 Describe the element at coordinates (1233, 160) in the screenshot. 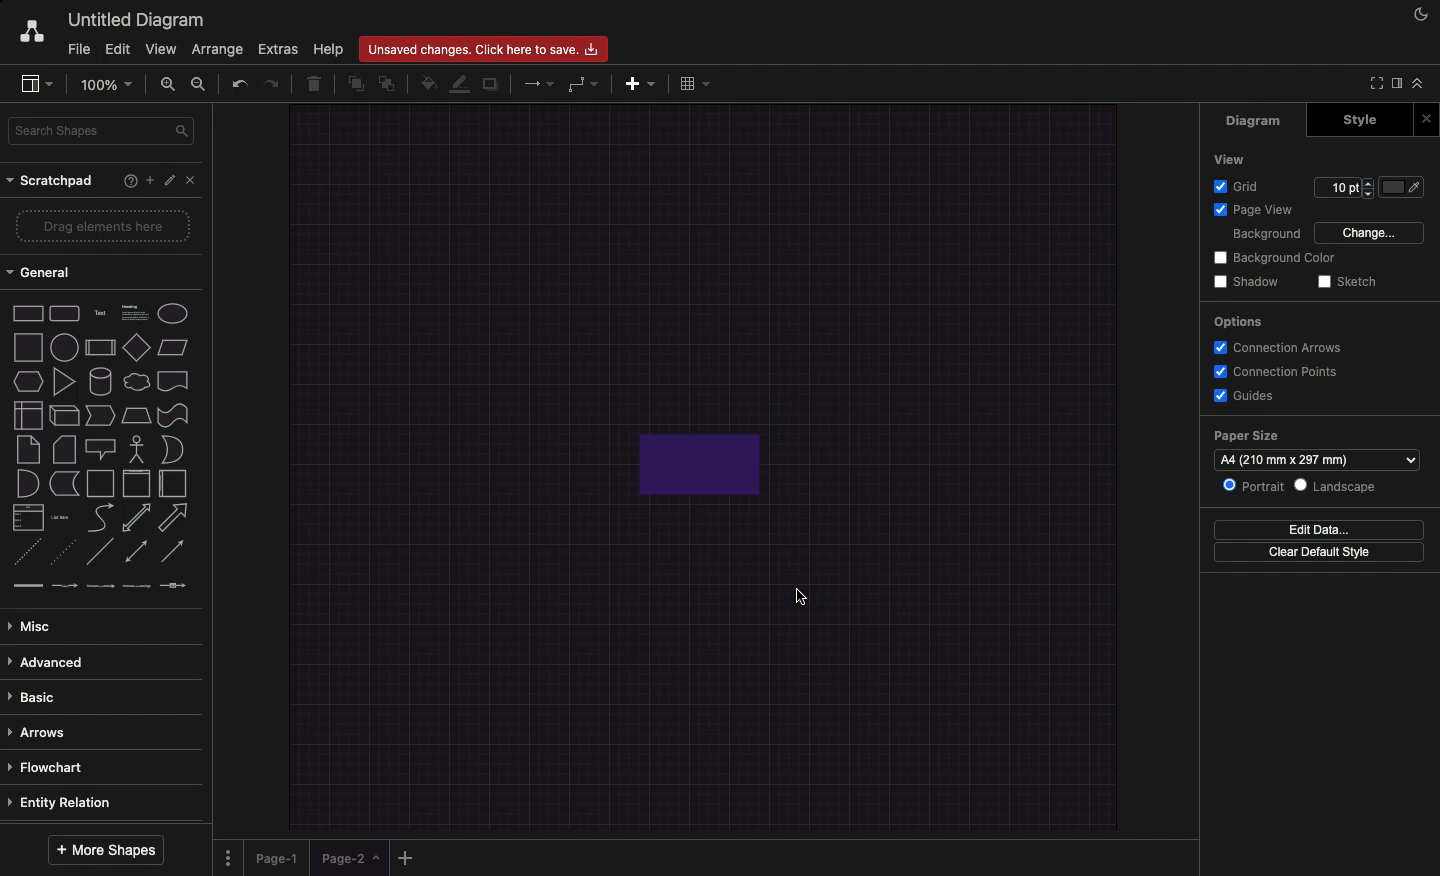

I see `View` at that location.